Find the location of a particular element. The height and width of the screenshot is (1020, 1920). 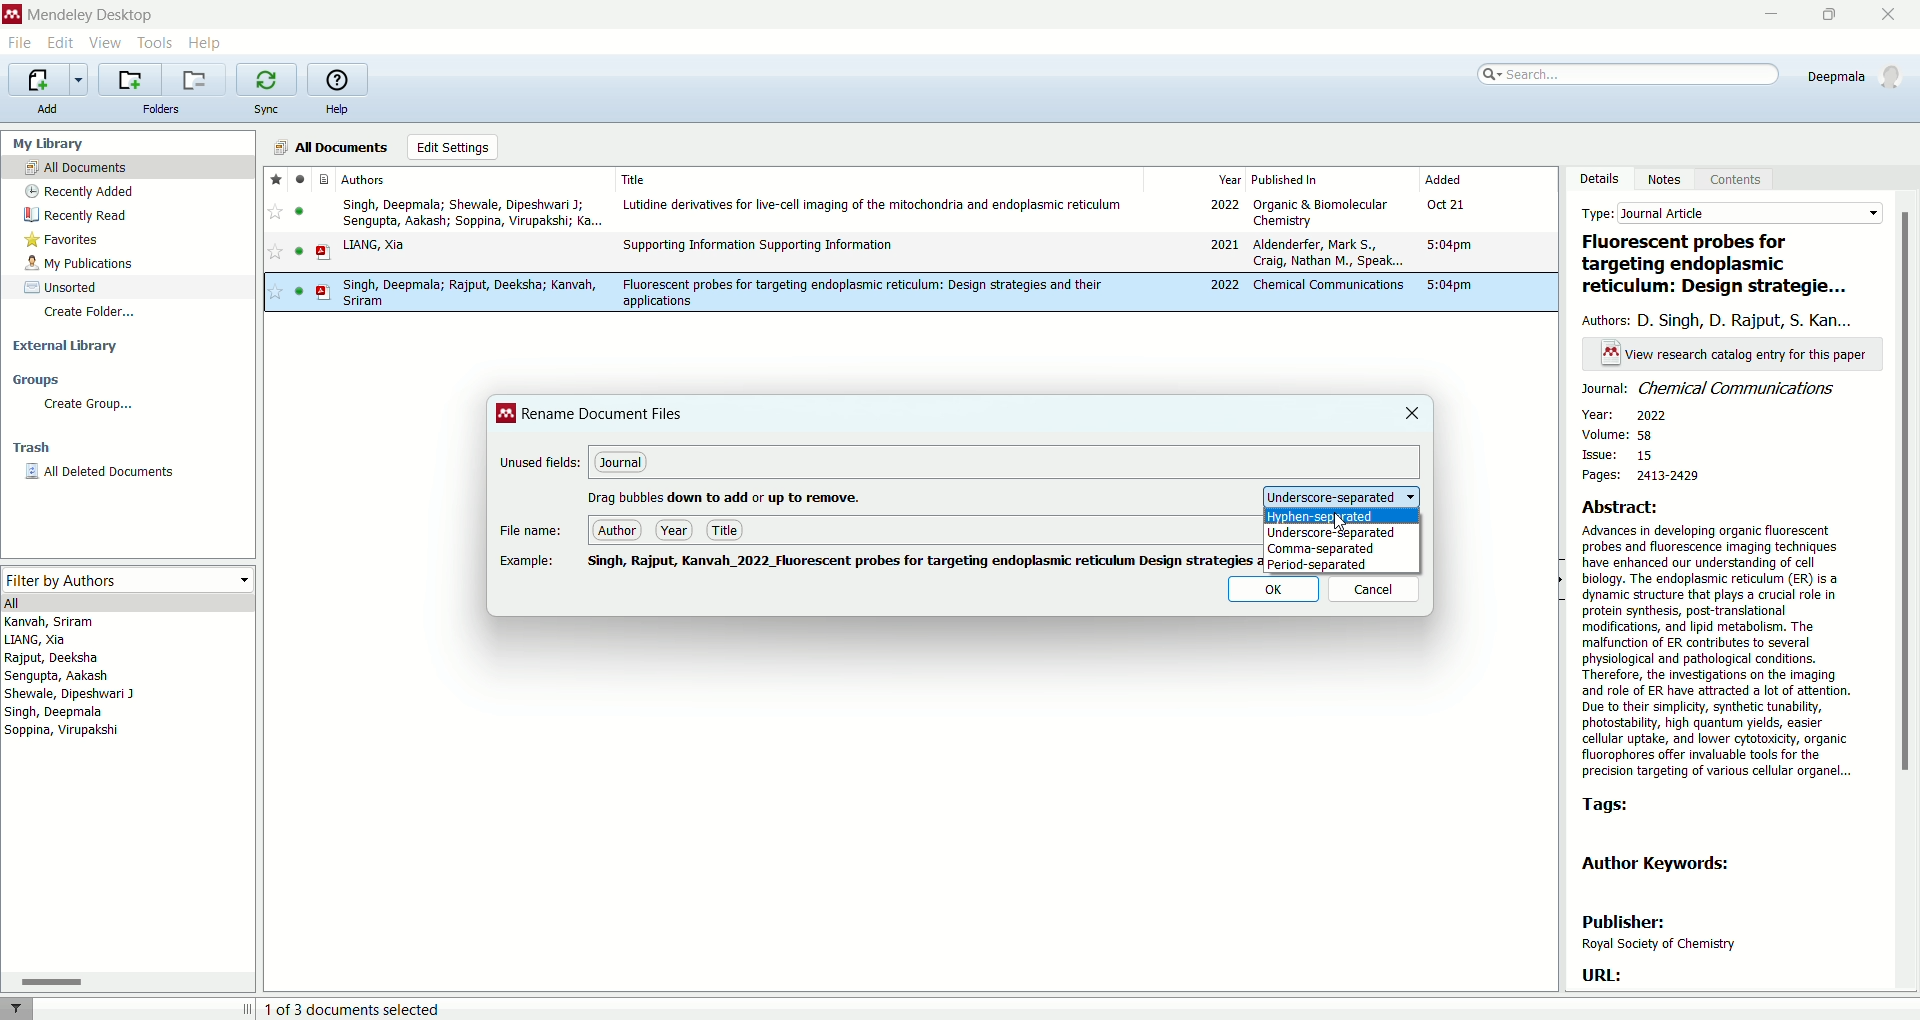

filter is located at coordinates (18, 1006).